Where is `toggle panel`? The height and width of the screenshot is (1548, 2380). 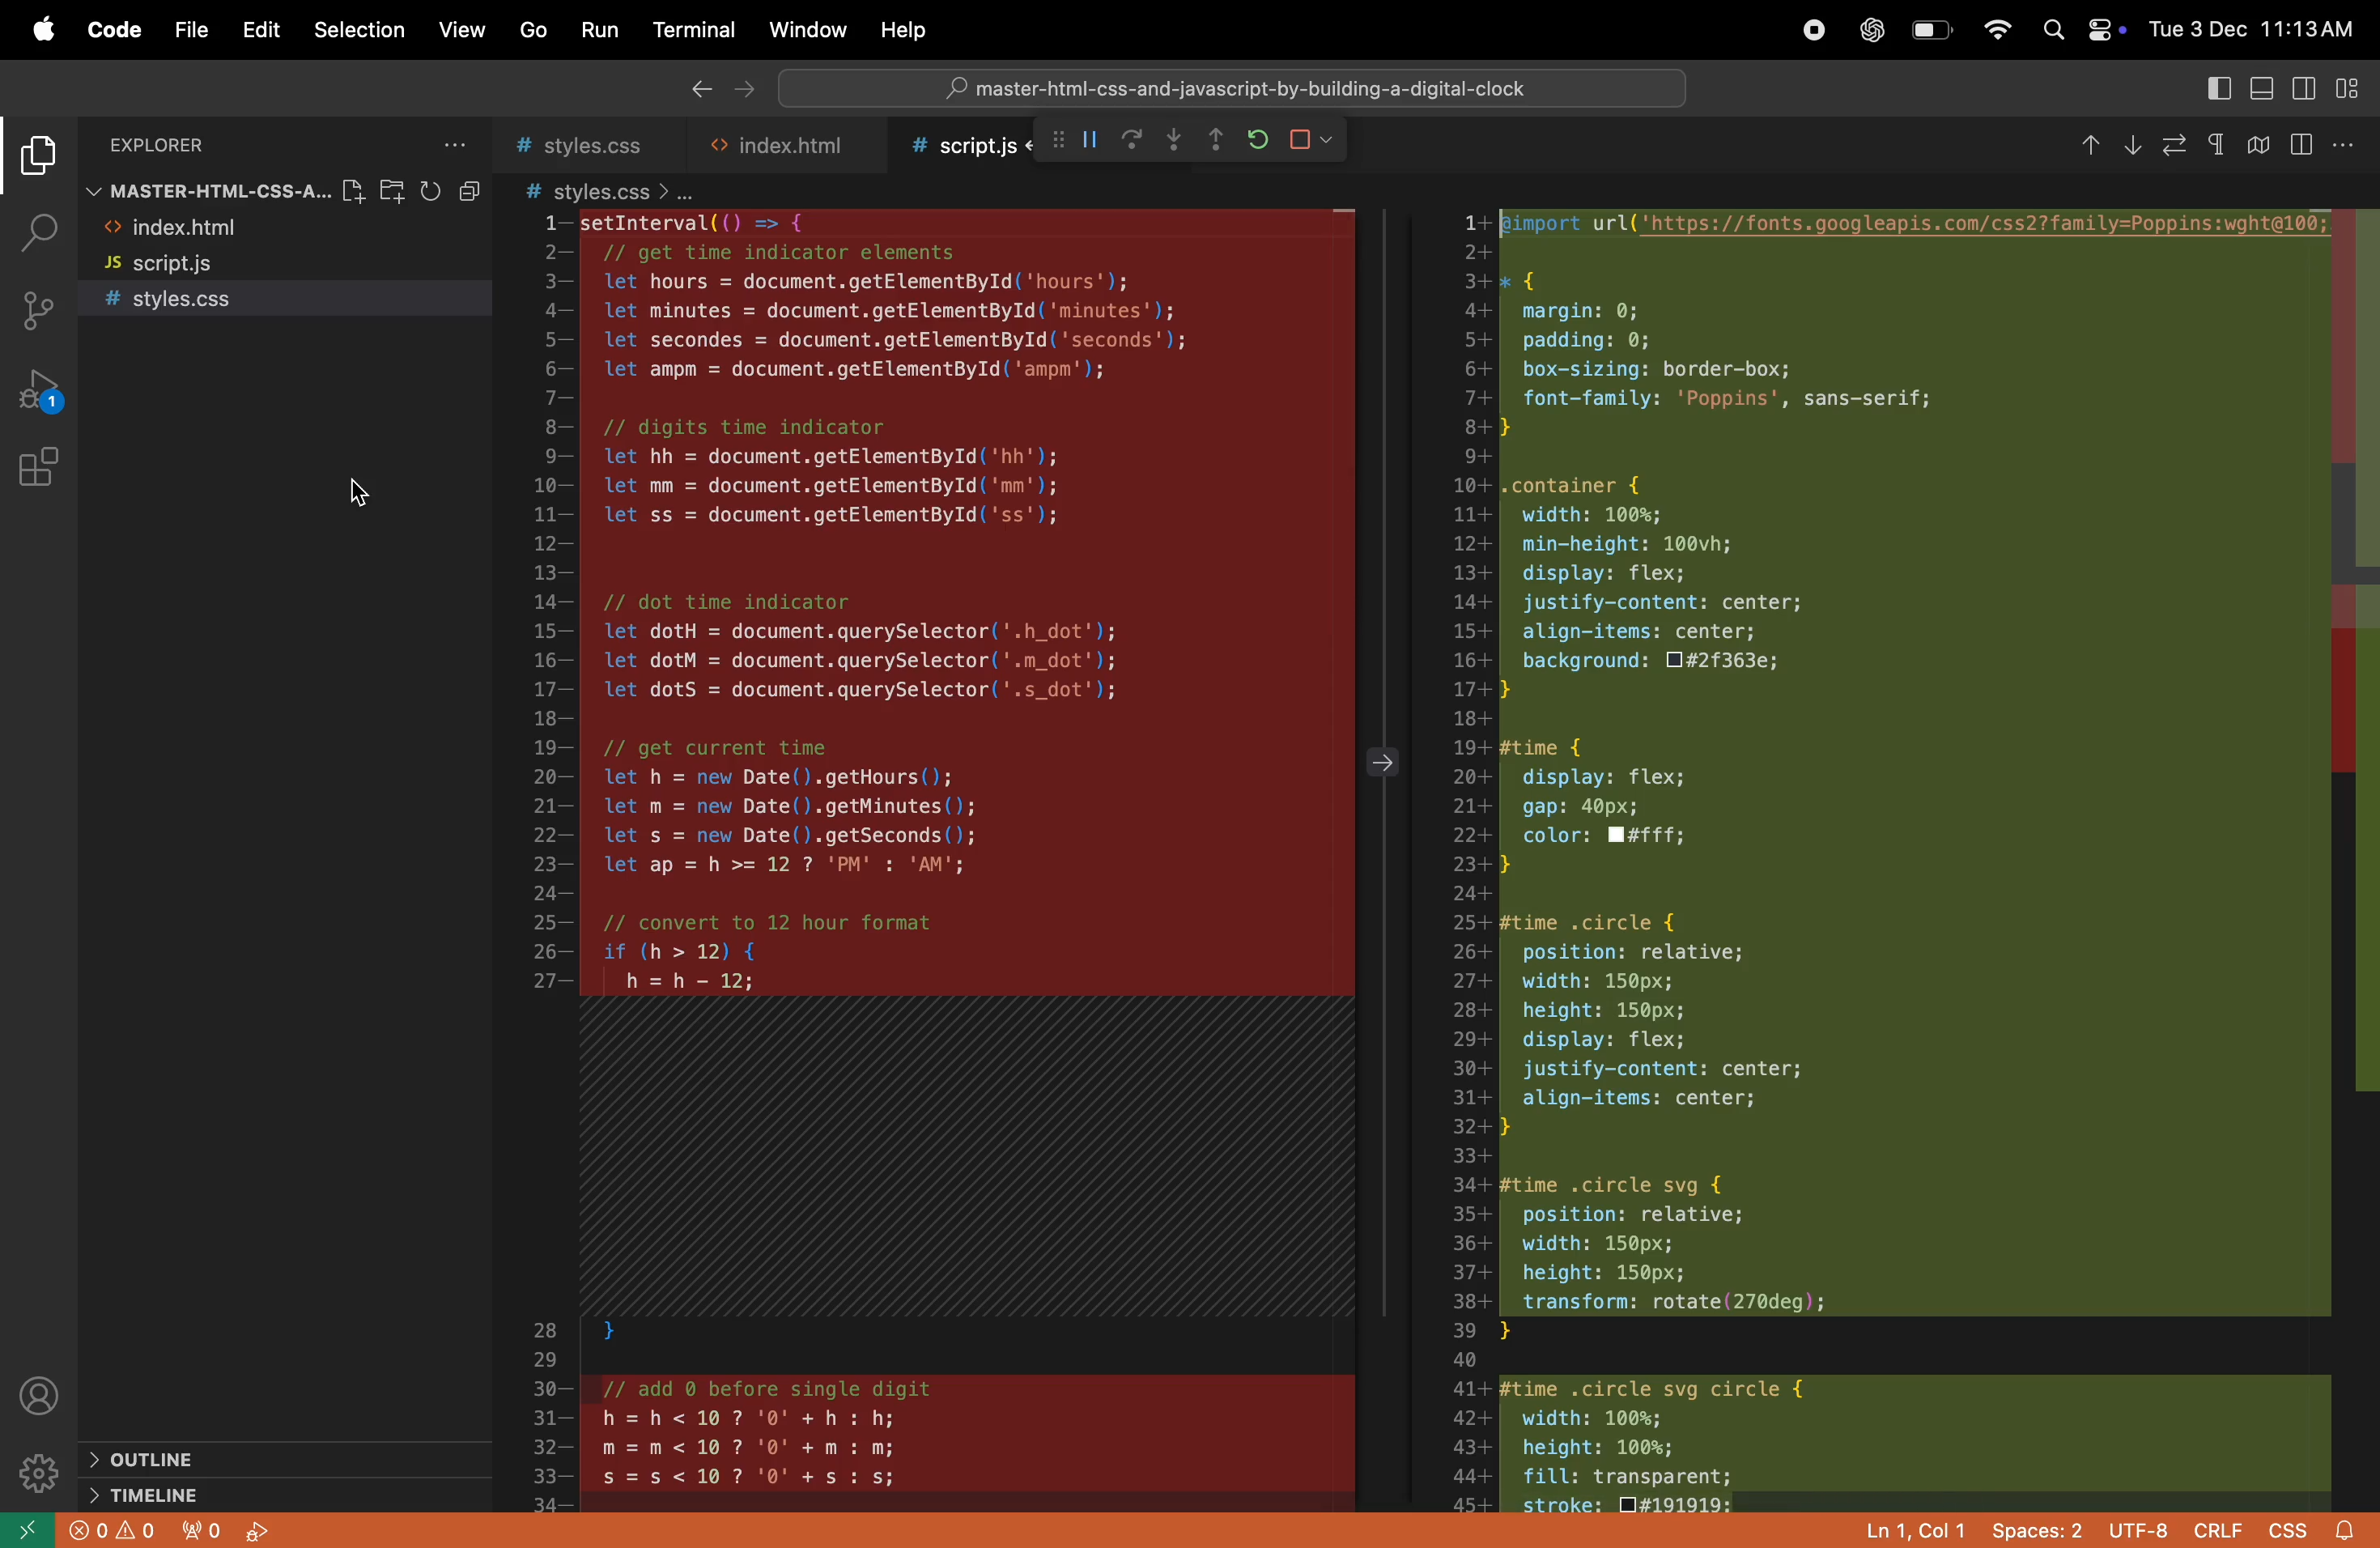
toggle panel is located at coordinates (2264, 88).